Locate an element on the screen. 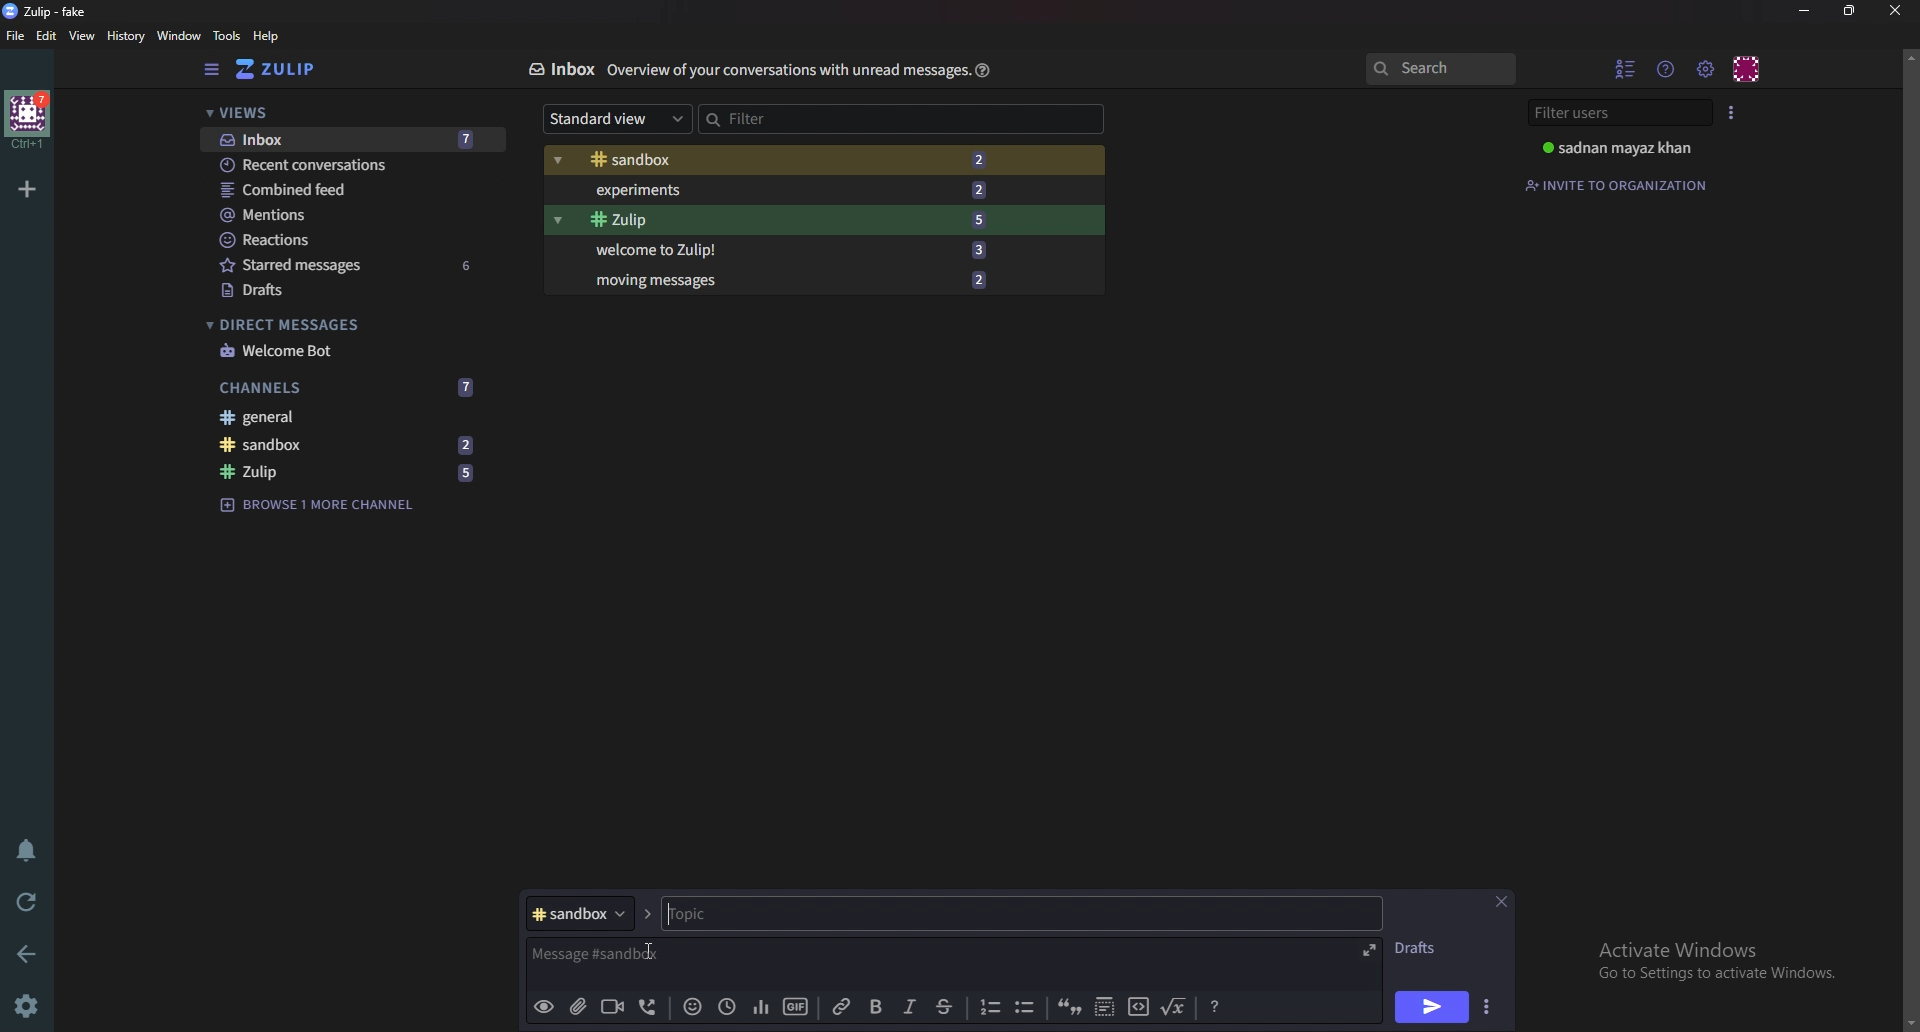  views is located at coordinates (352, 114).